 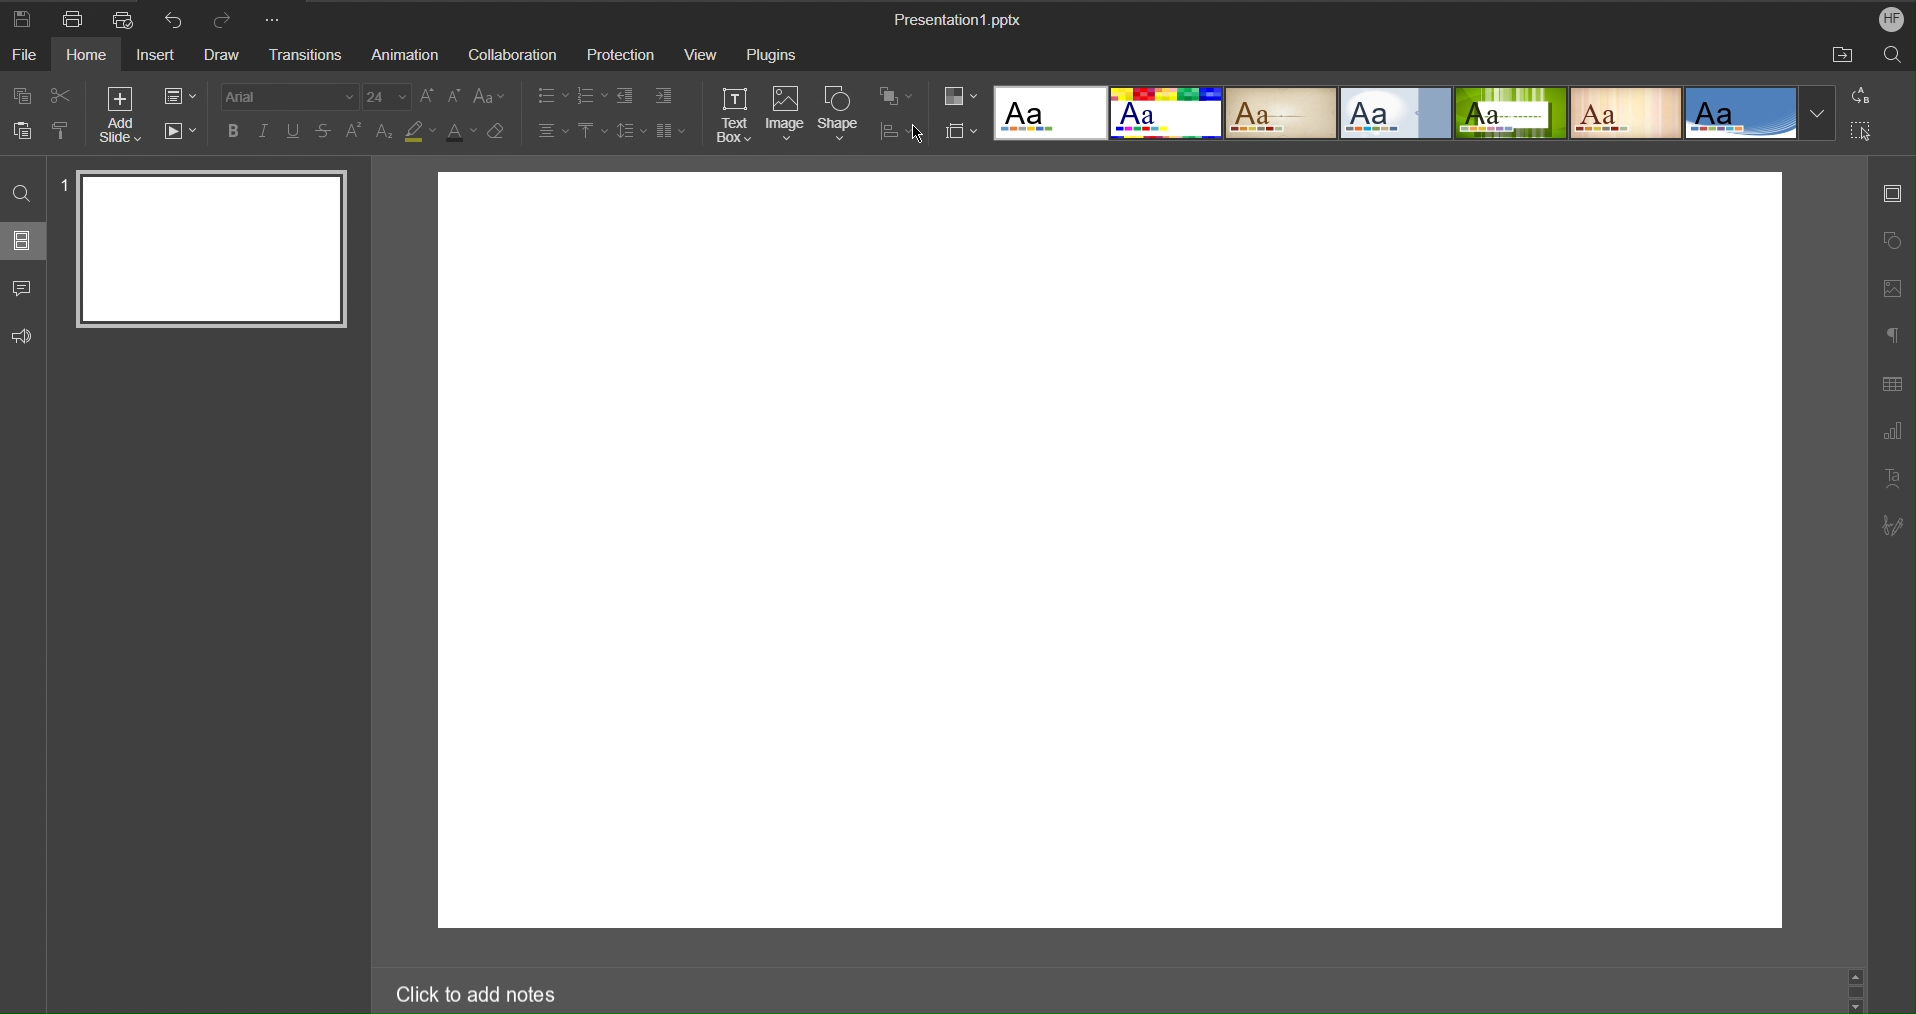 What do you see at coordinates (459, 132) in the screenshot?
I see `Text Color` at bounding box center [459, 132].